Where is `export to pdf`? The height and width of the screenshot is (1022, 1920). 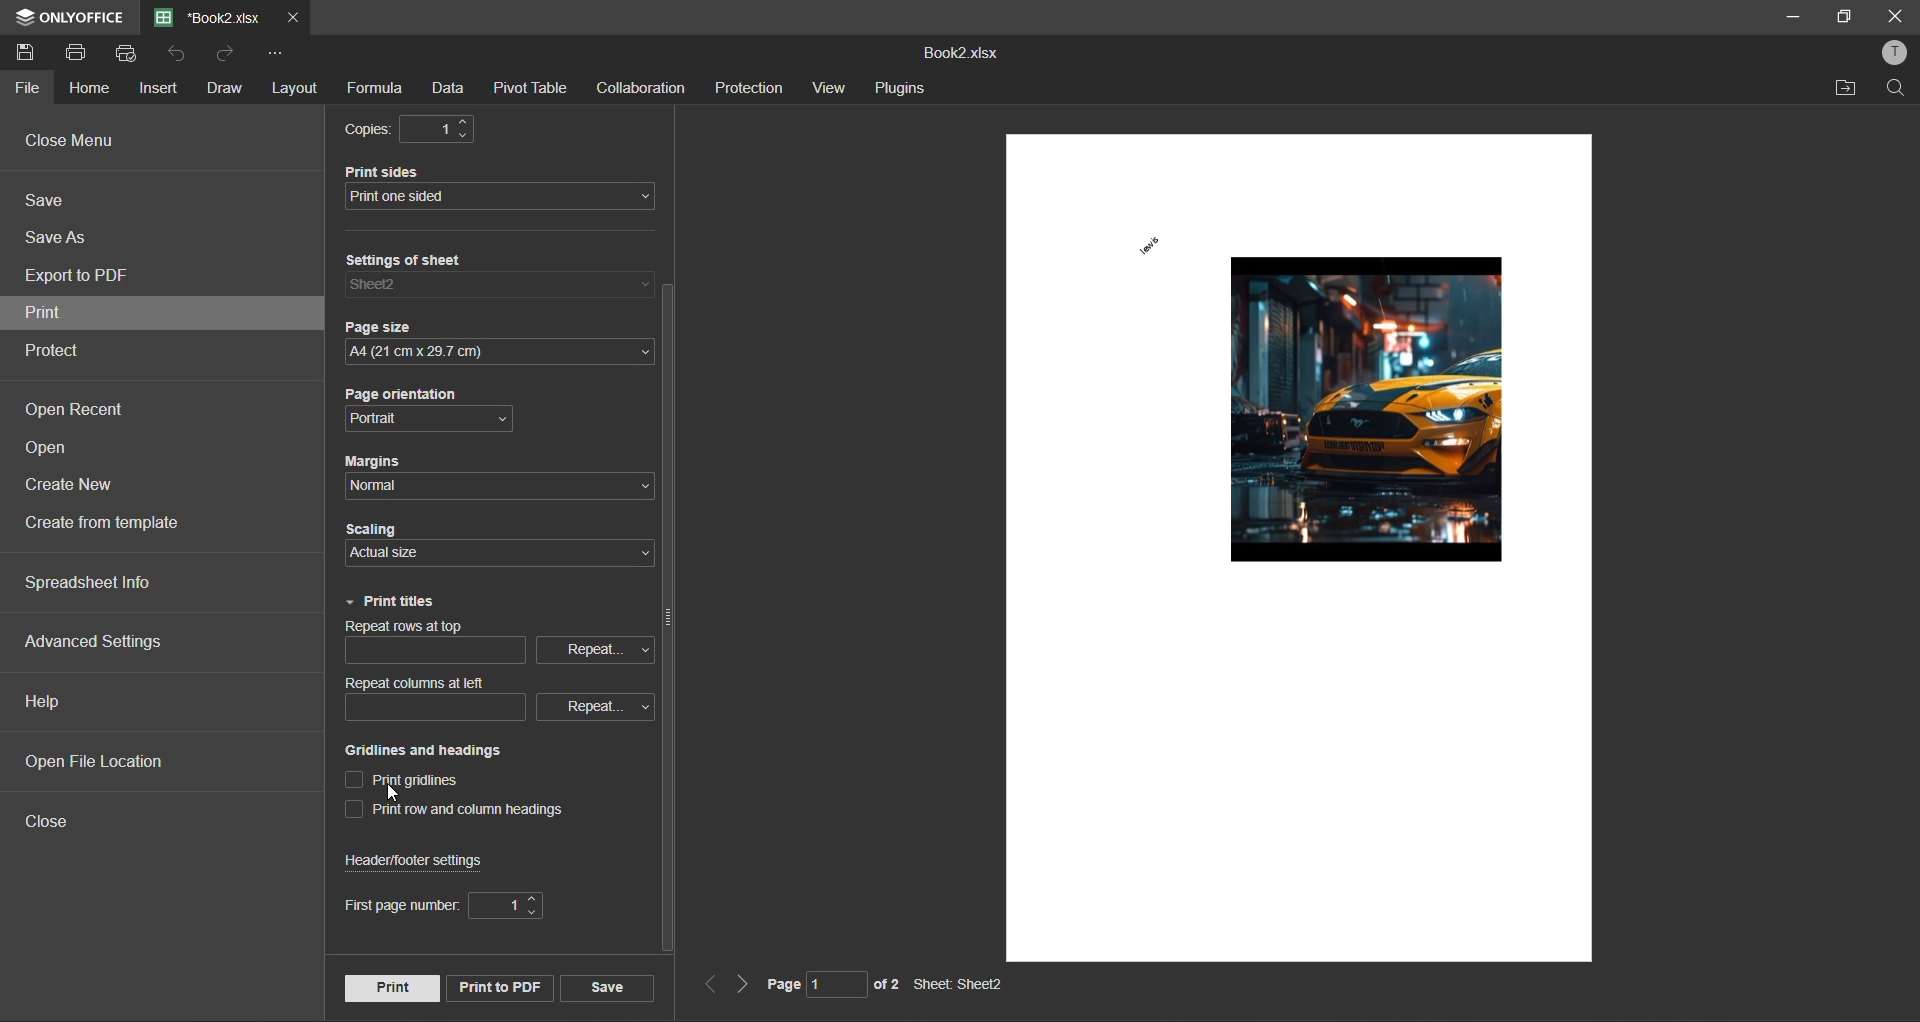
export to pdf is located at coordinates (80, 277).